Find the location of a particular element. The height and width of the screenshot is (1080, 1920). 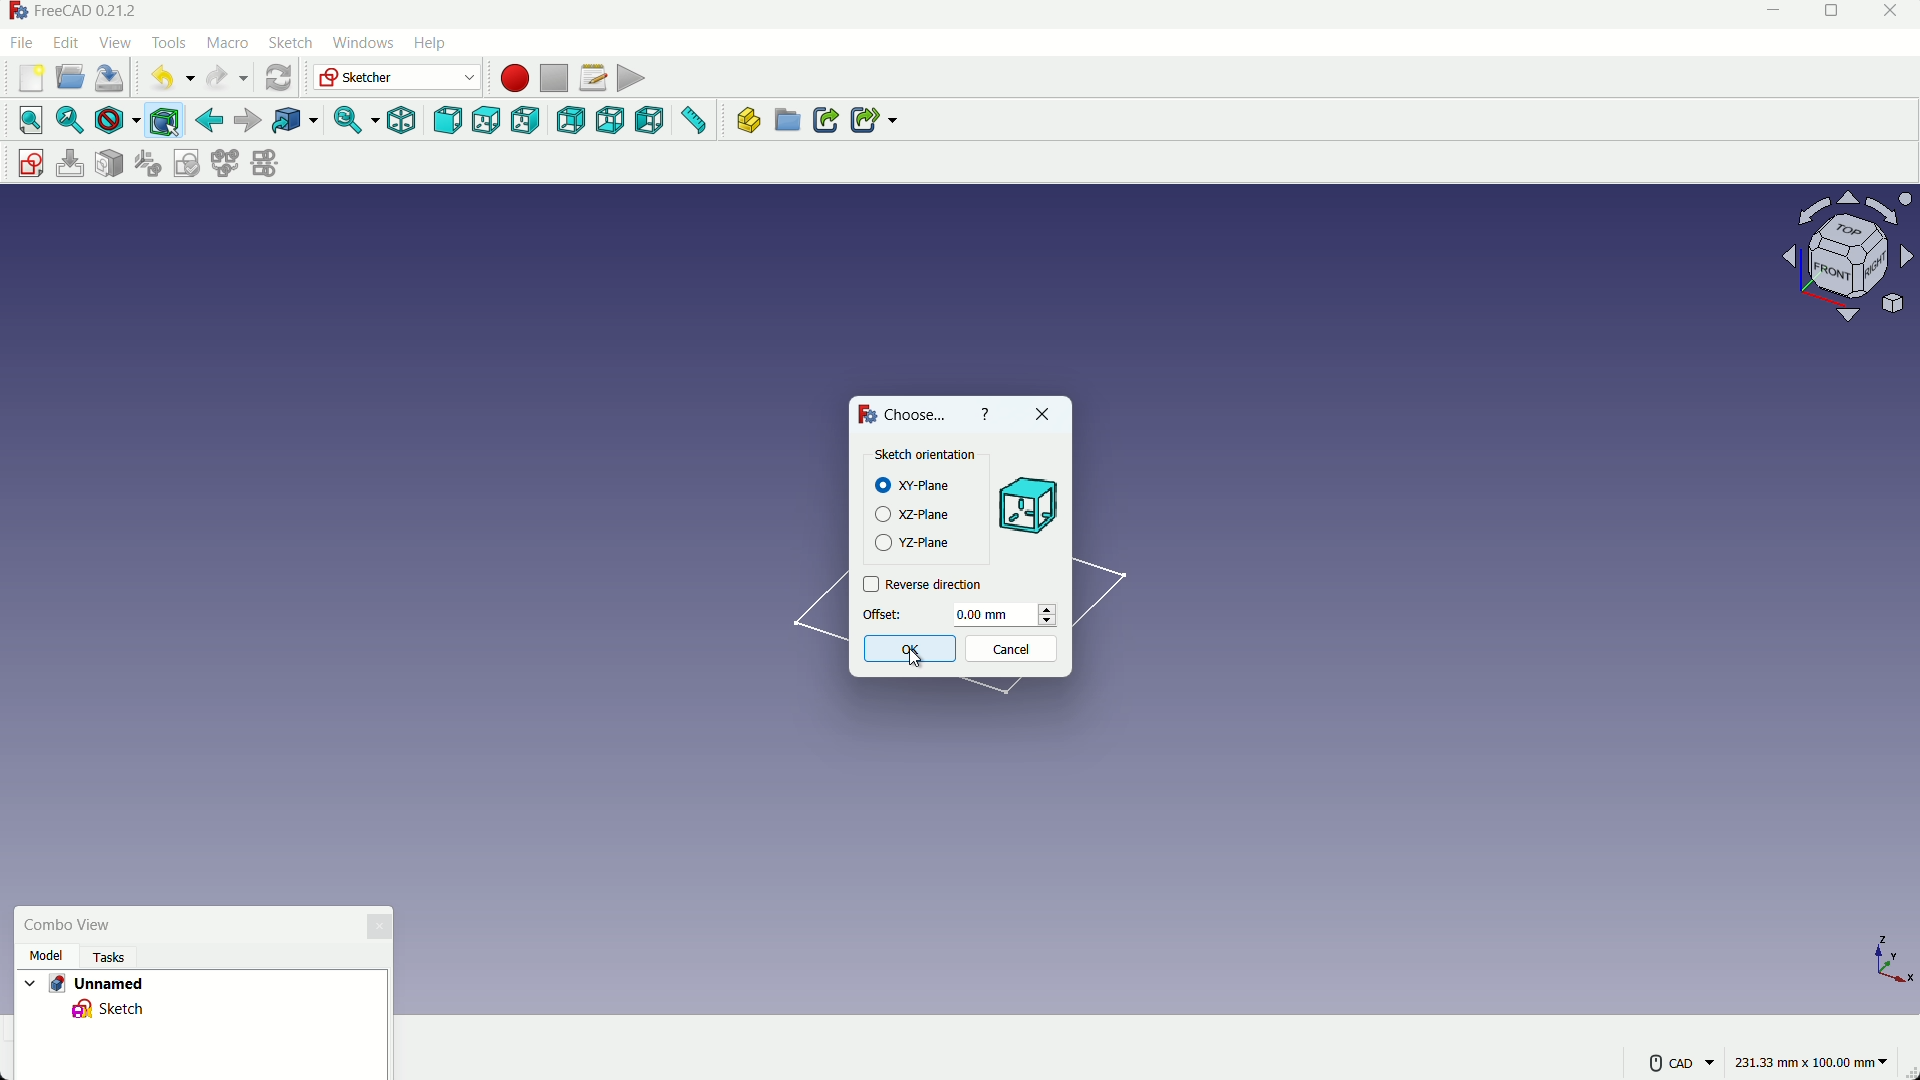

Choose... is located at coordinates (902, 415).